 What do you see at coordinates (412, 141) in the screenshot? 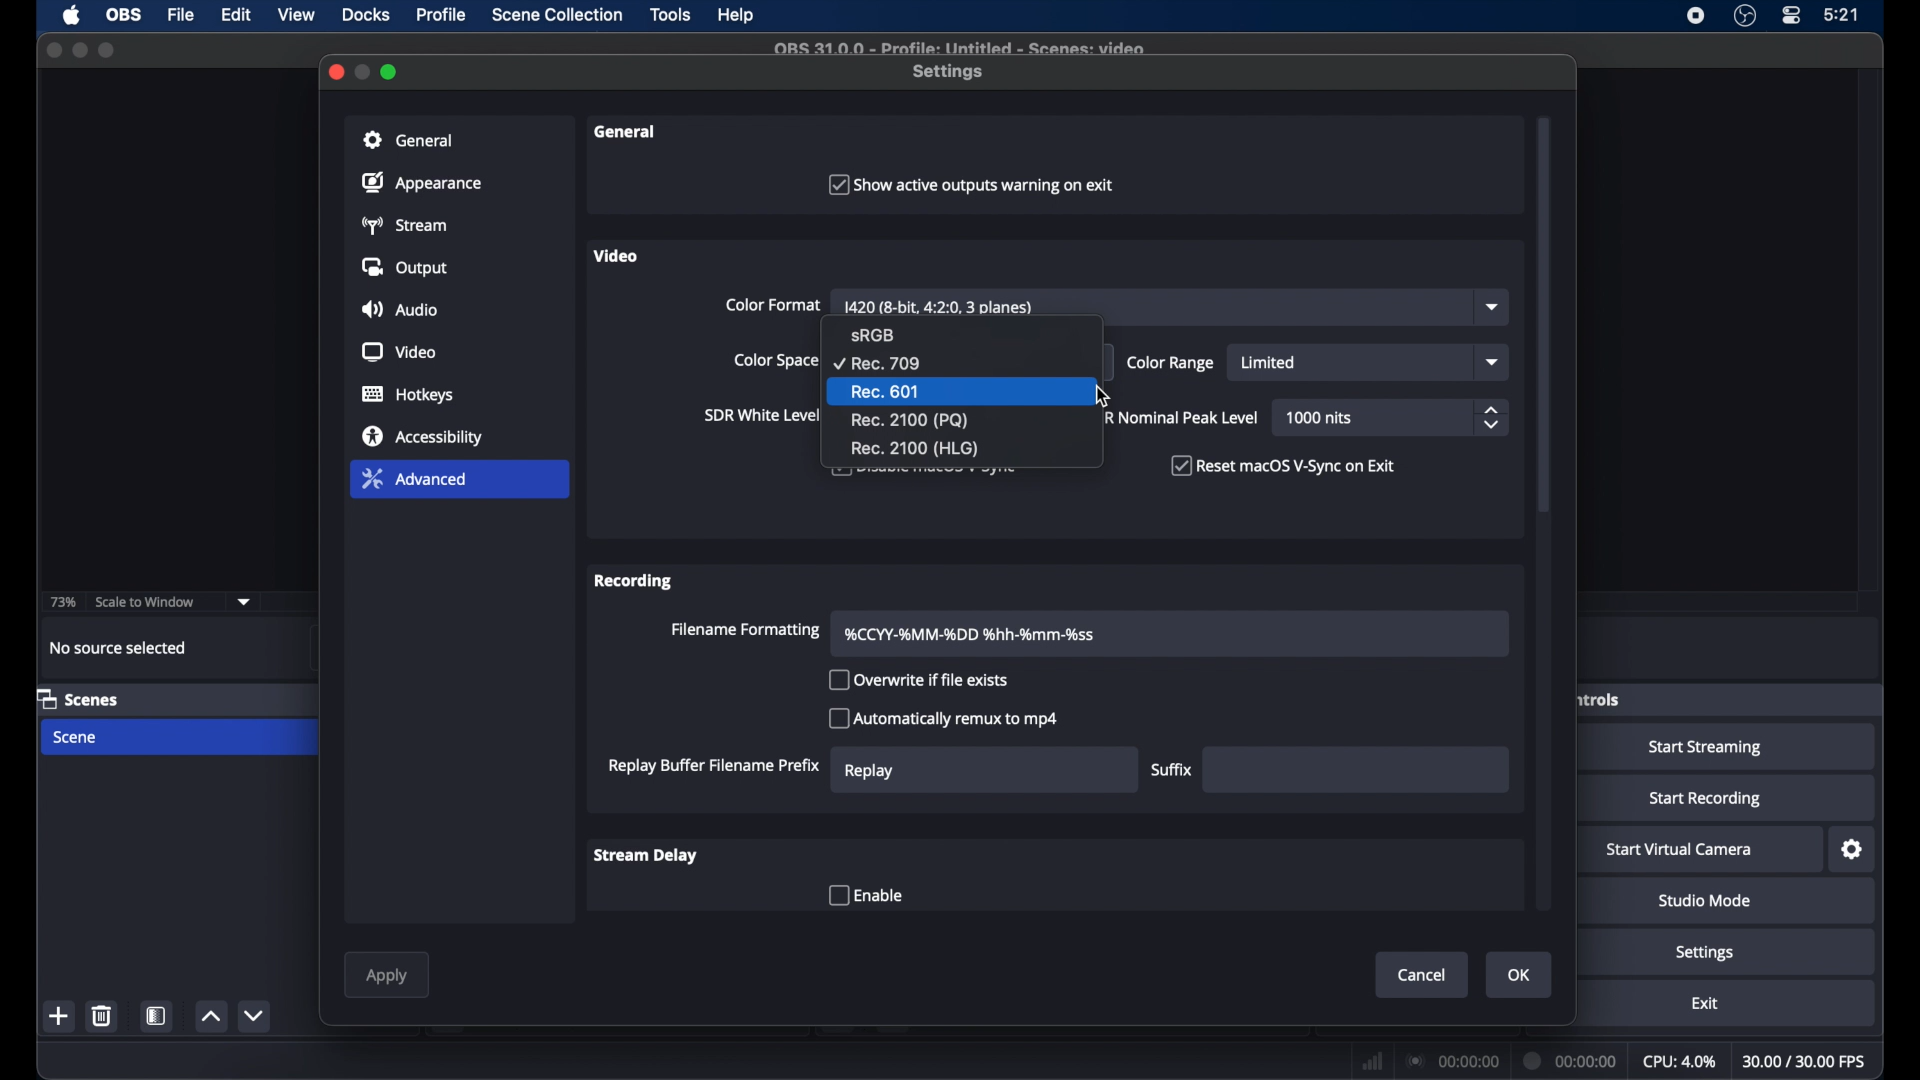
I see `general` at bounding box center [412, 141].